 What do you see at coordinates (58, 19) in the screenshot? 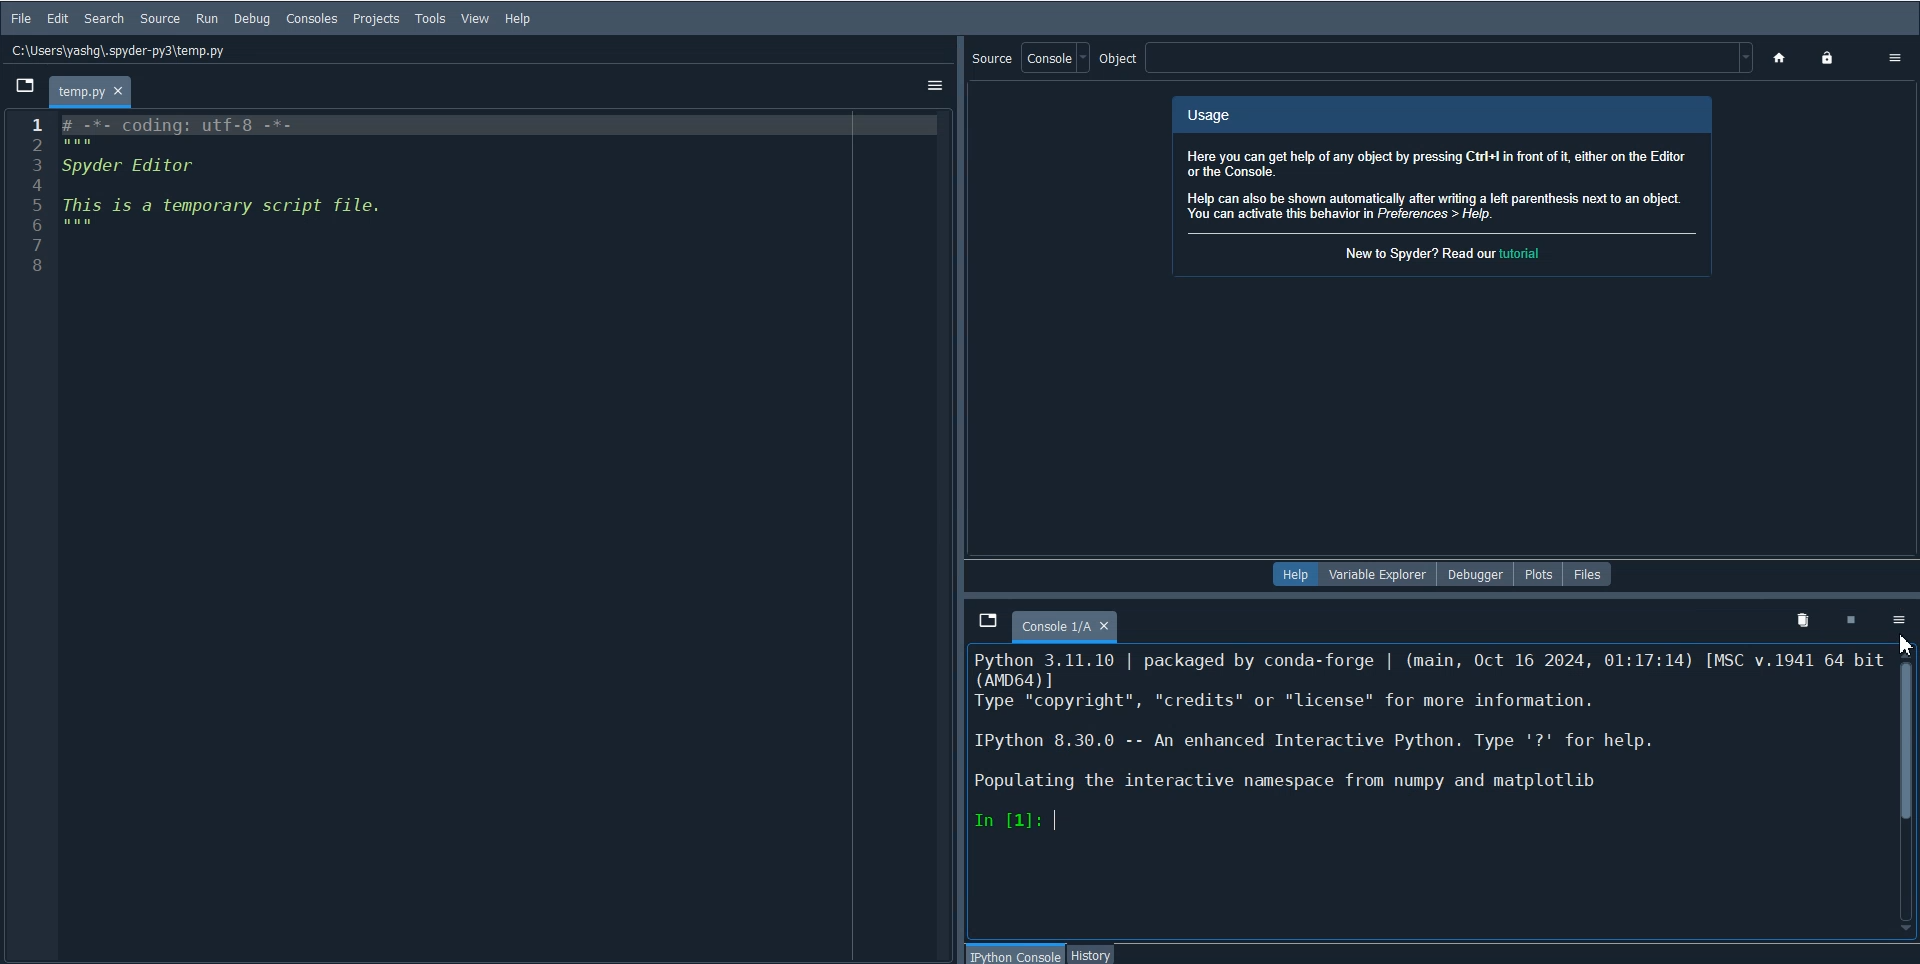
I see `Edit` at bounding box center [58, 19].